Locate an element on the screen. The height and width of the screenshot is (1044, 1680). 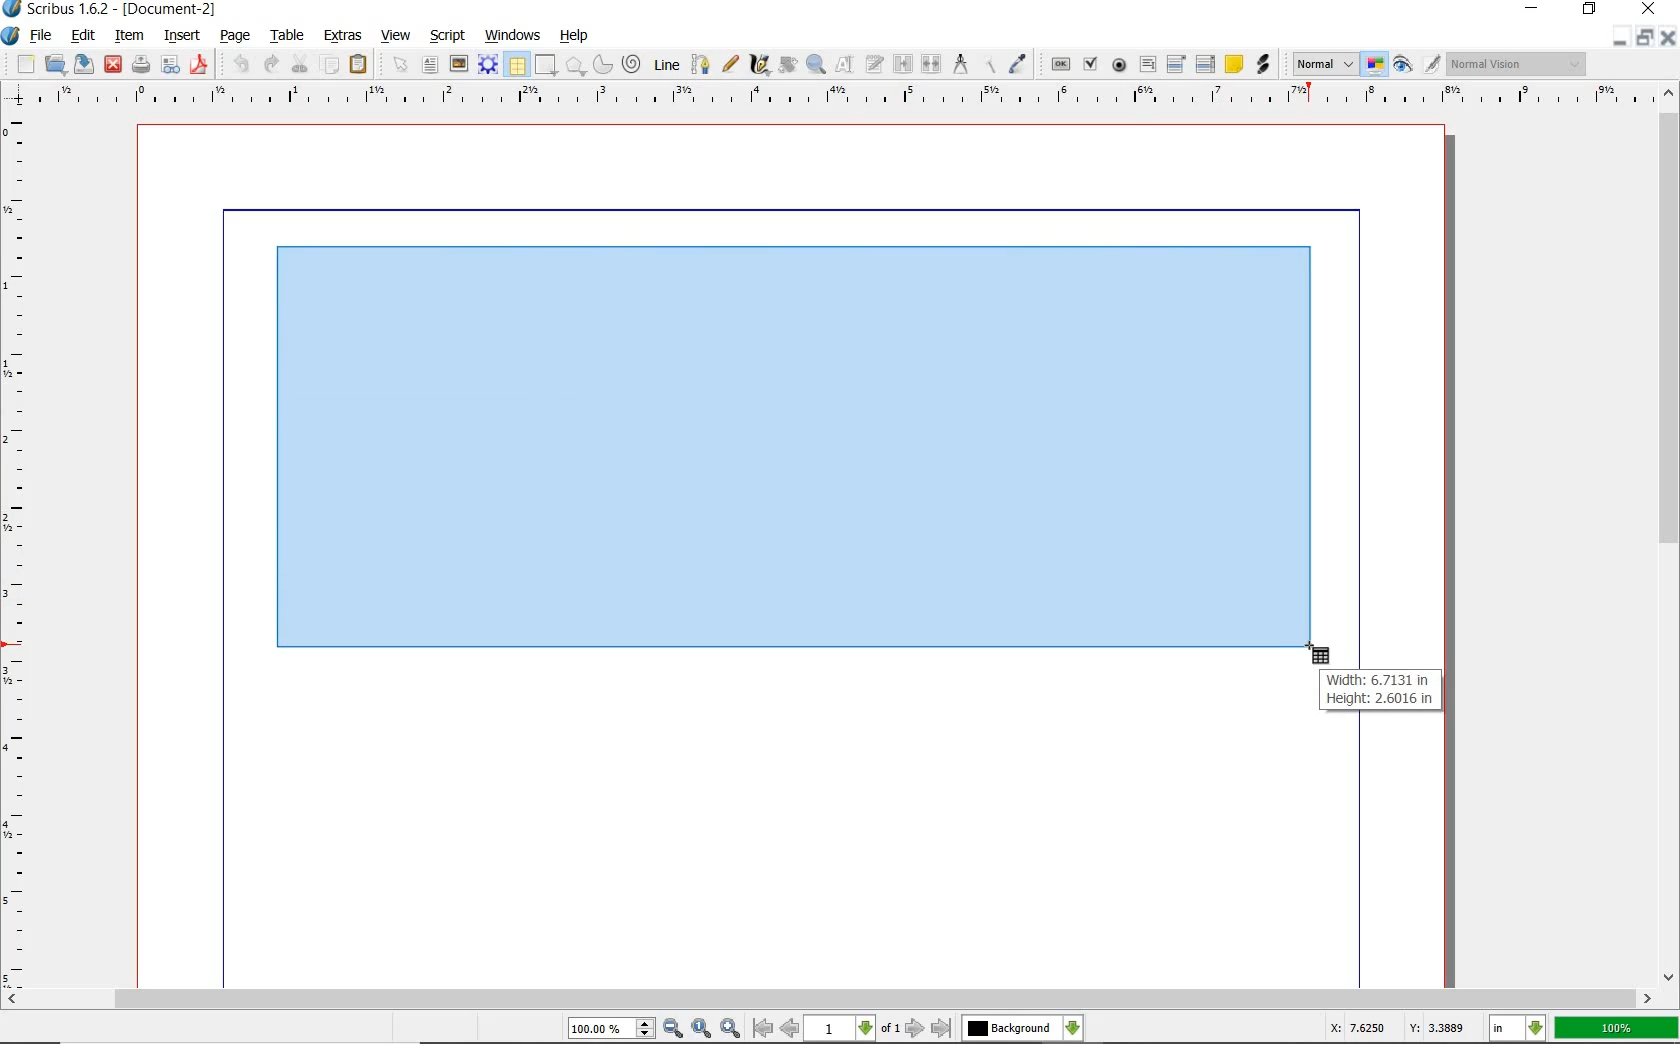
edit frame with story editor is located at coordinates (872, 66).